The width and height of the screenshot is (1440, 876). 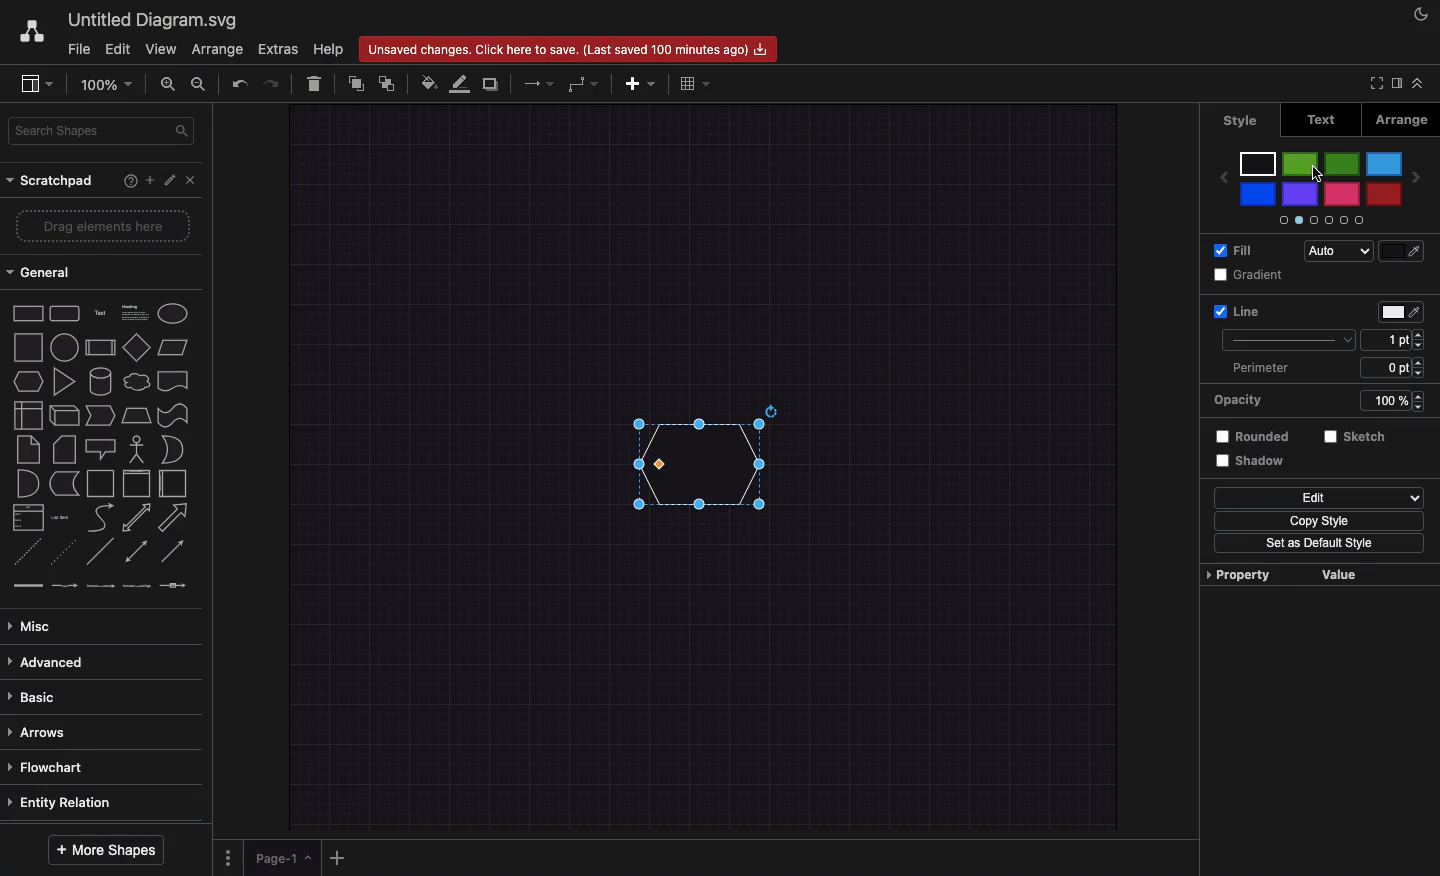 What do you see at coordinates (35, 85) in the screenshot?
I see `Sidebar` at bounding box center [35, 85].